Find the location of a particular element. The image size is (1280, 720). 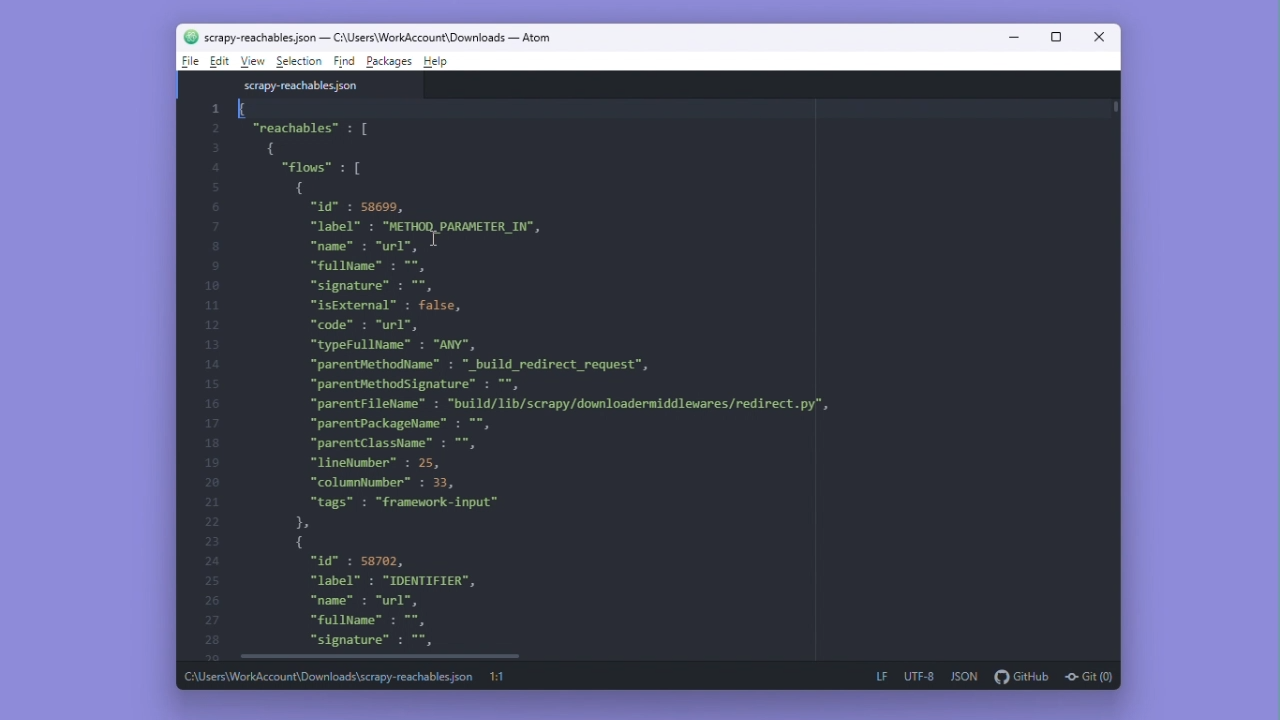

scrapy-reachables.json - C:\Users\WorkAccount\Downloads -  Atom is located at coordinates (377, 39).